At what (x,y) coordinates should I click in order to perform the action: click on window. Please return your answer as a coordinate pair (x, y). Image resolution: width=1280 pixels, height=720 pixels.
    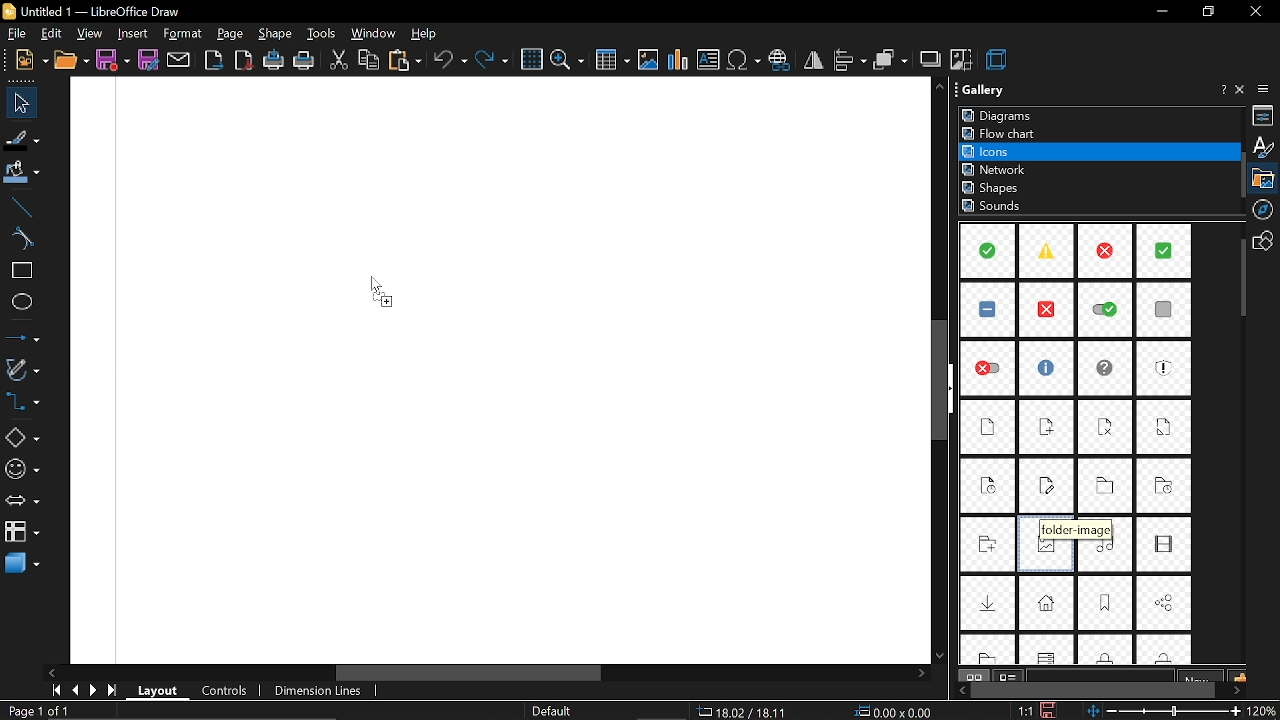
    Looking at the image, I should click on (372, 34).